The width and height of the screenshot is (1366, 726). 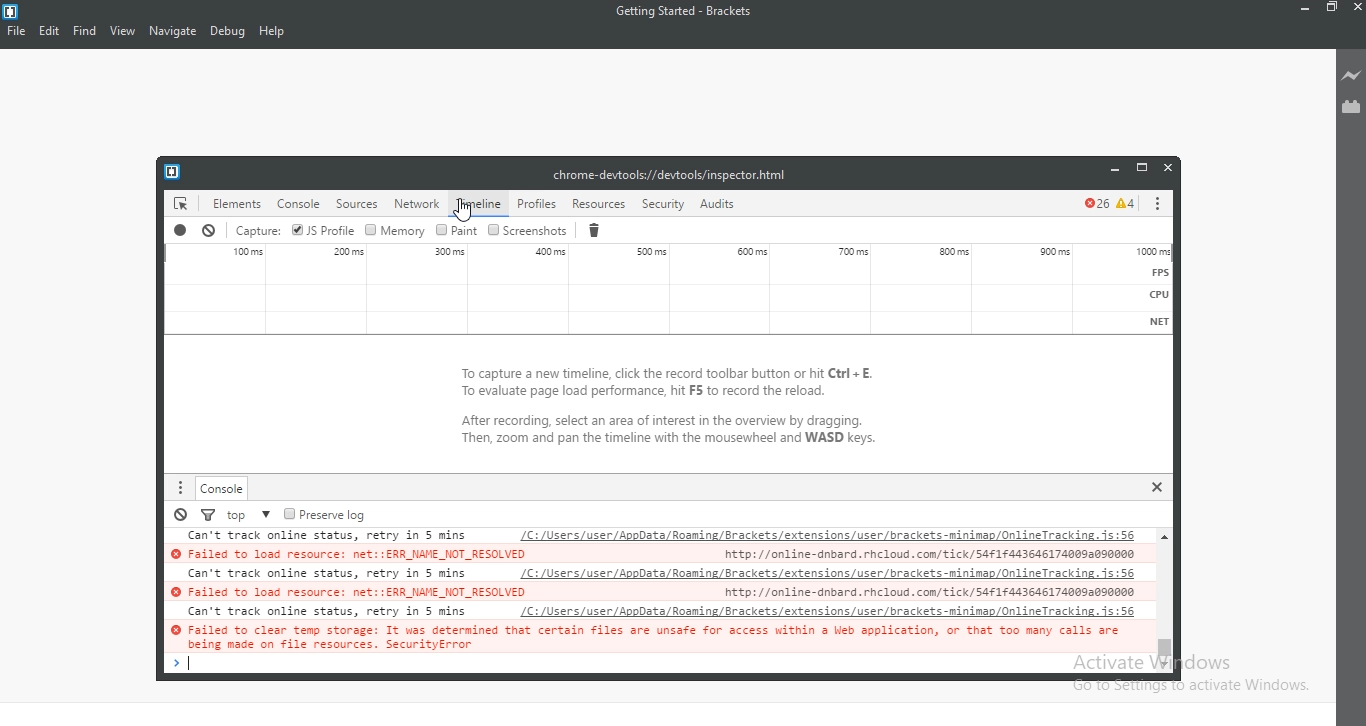 What do you see at coordinates (418, 201) in the screenshot?
I see `network` at bounding box center [418, 201].